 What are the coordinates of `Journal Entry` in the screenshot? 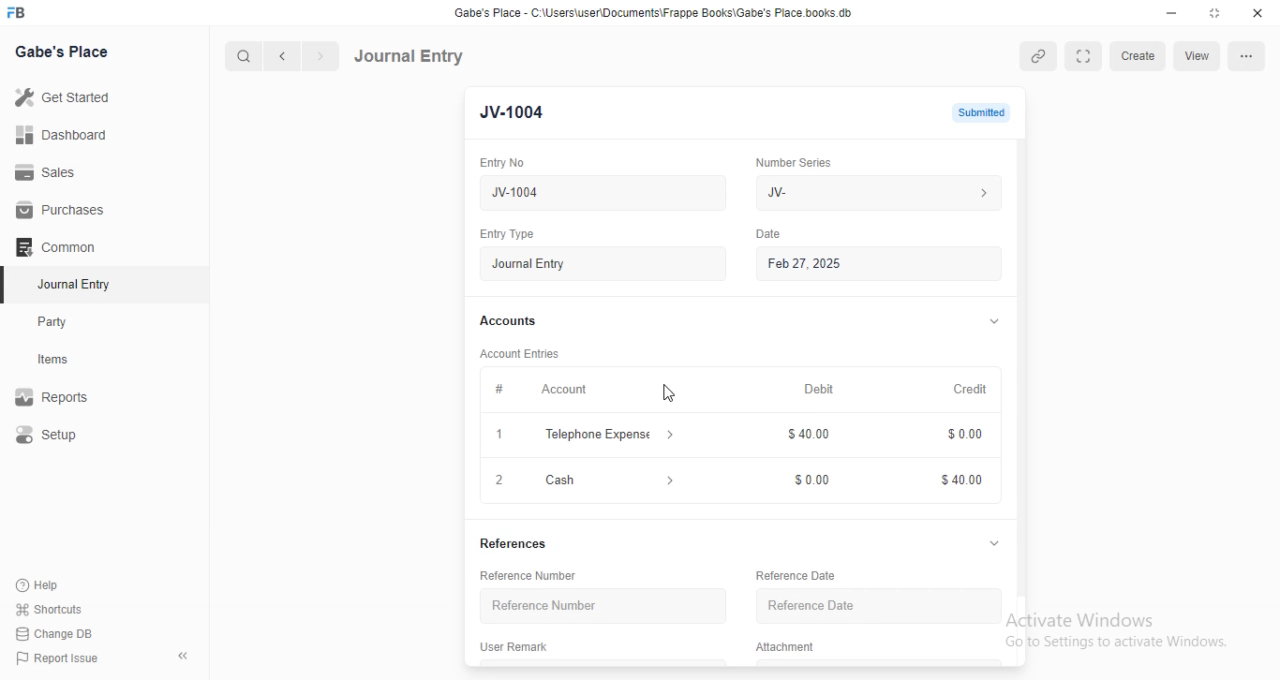 It's located at (70, 284).